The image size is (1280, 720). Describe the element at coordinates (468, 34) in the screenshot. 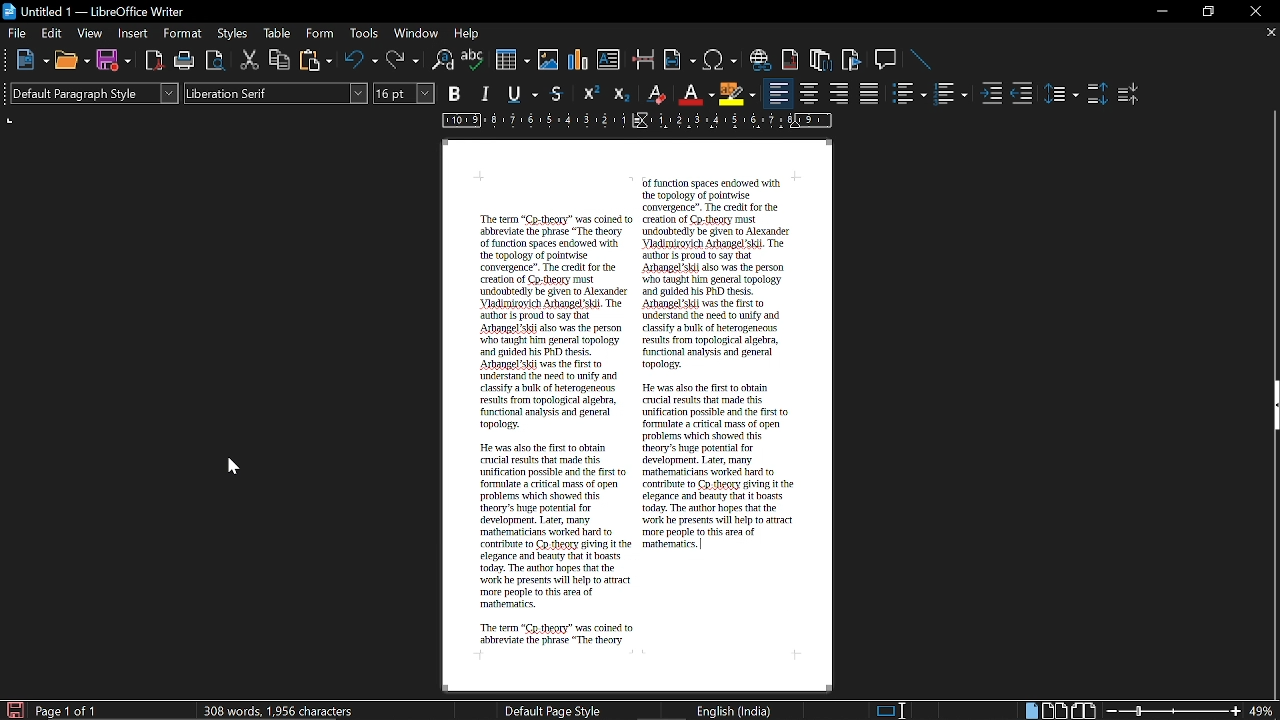

I see `Help` at that location.